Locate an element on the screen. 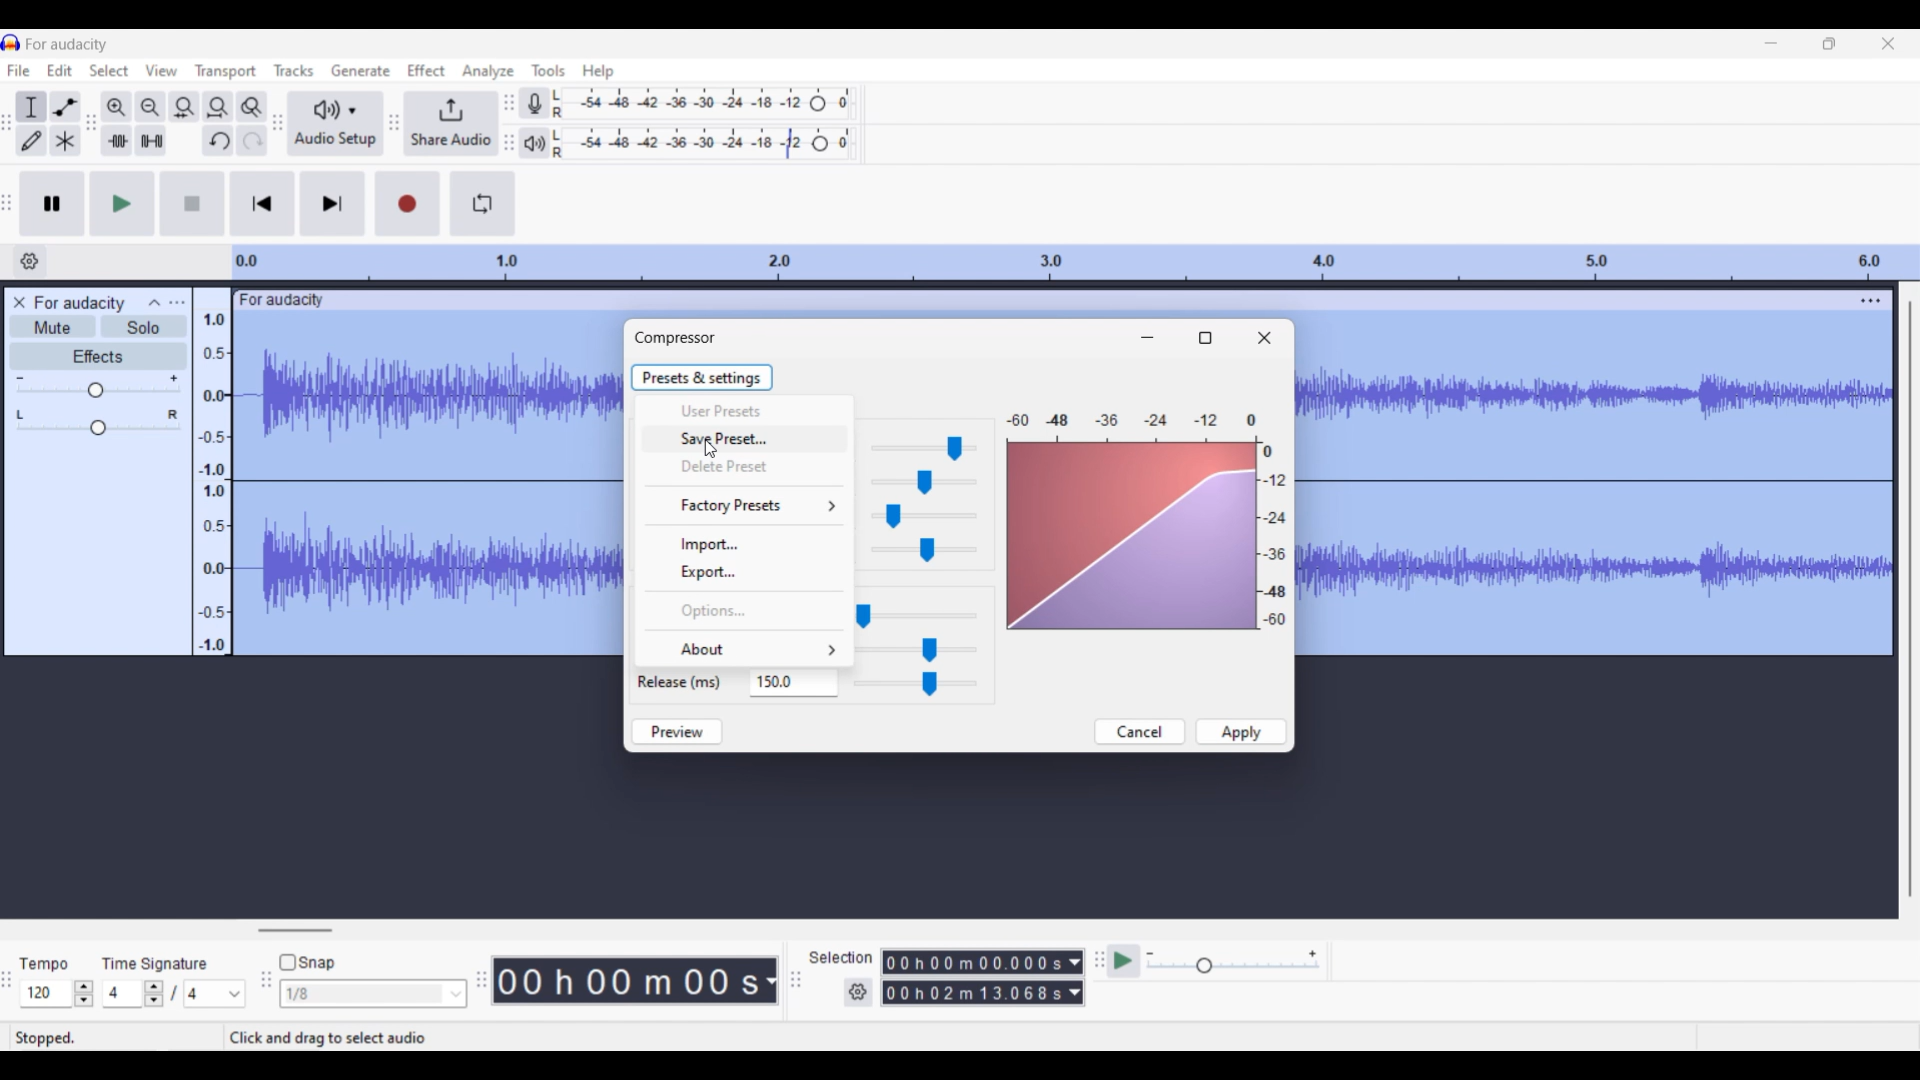  Select menu is located at coordinates (109, 70).